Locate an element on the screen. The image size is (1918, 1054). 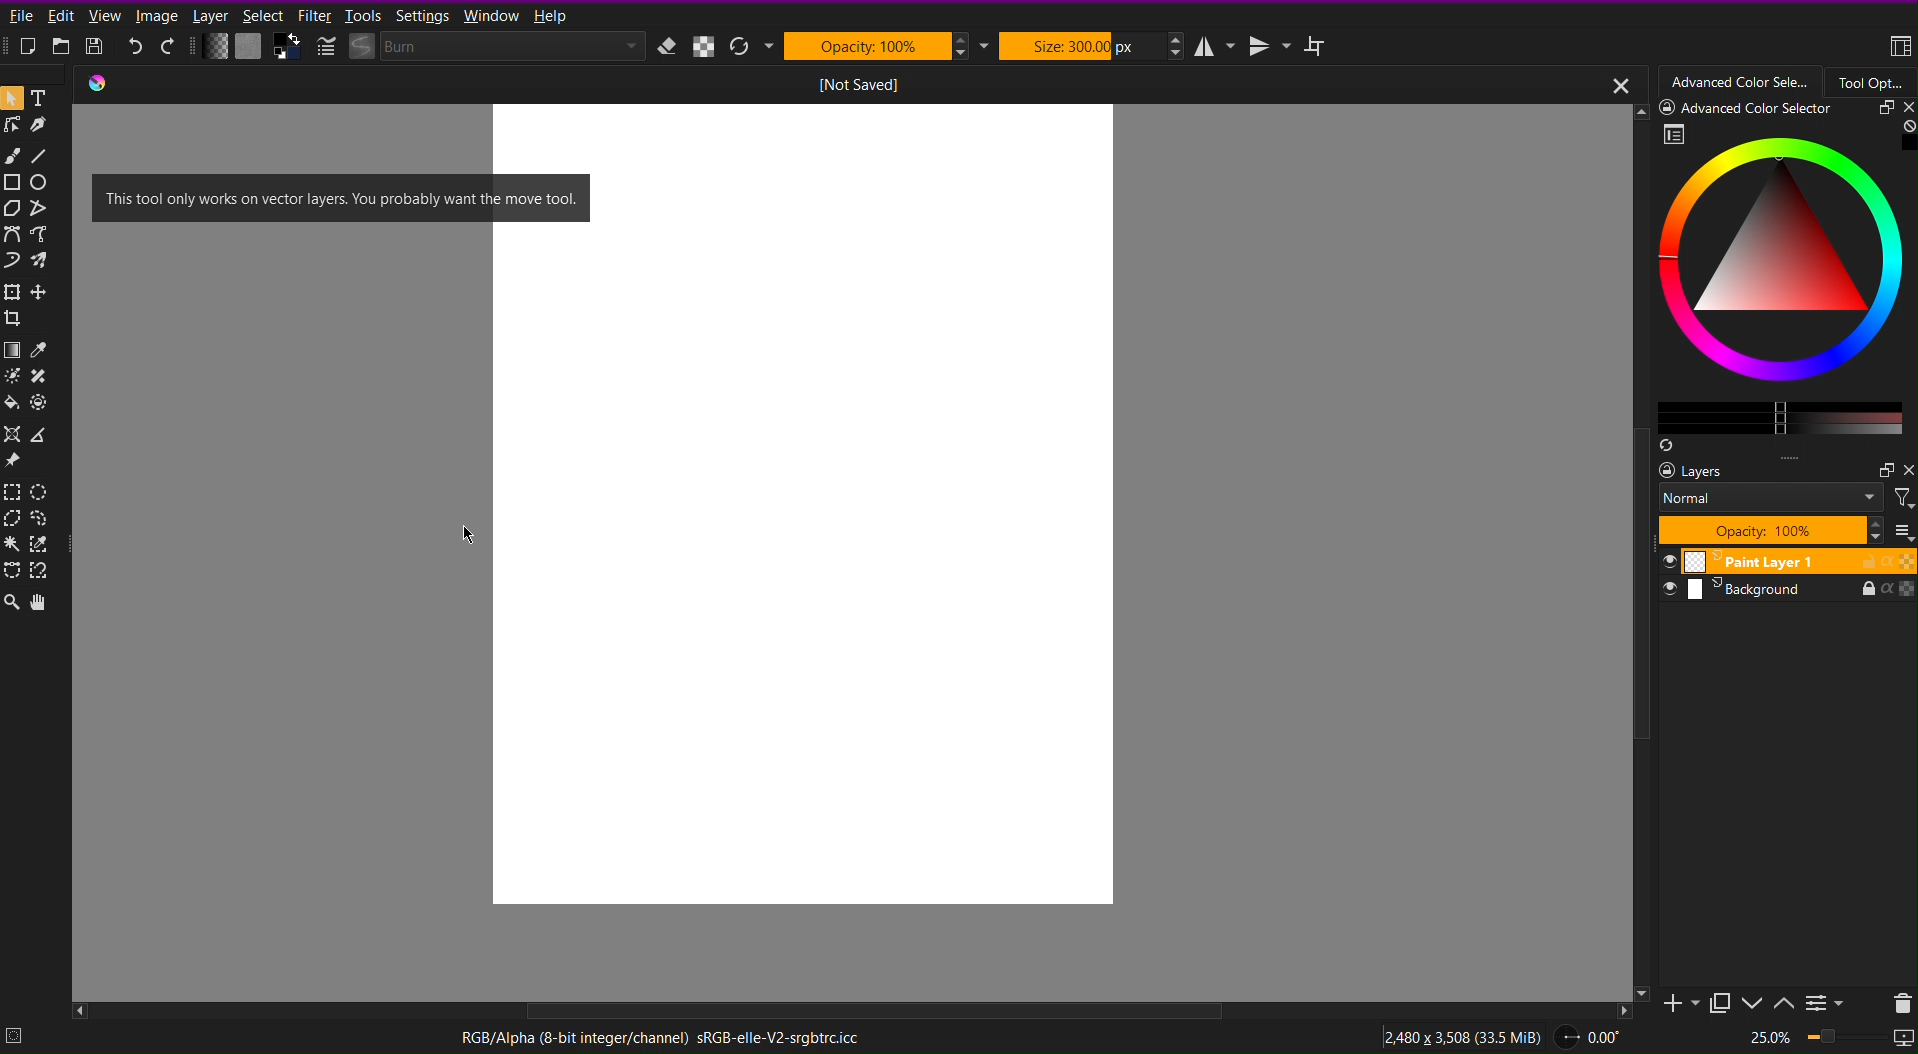
Slide Options is located at coordinates (1756, 1003).